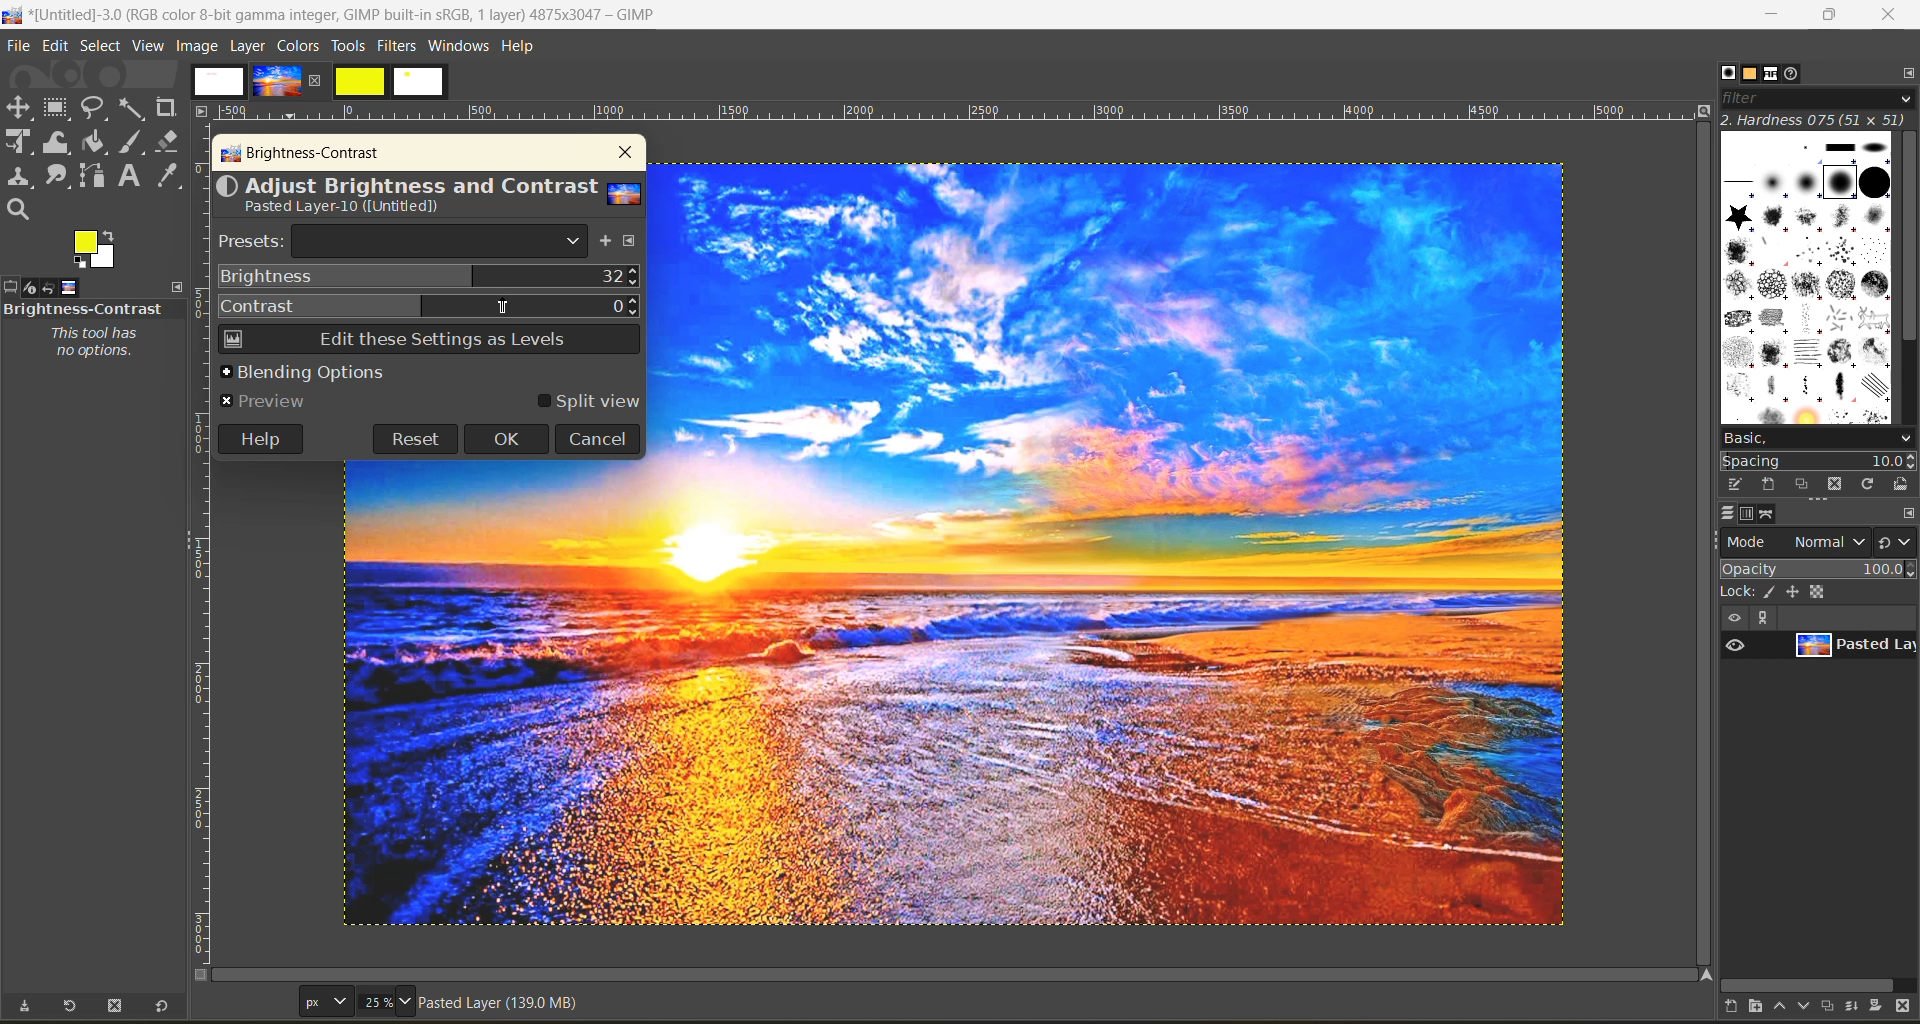 This screenshot has height=1024, width=1920. What do you see at coordinates (359, 1001) in the screenshot?
I see `size` at bounding box center [359, 1001].